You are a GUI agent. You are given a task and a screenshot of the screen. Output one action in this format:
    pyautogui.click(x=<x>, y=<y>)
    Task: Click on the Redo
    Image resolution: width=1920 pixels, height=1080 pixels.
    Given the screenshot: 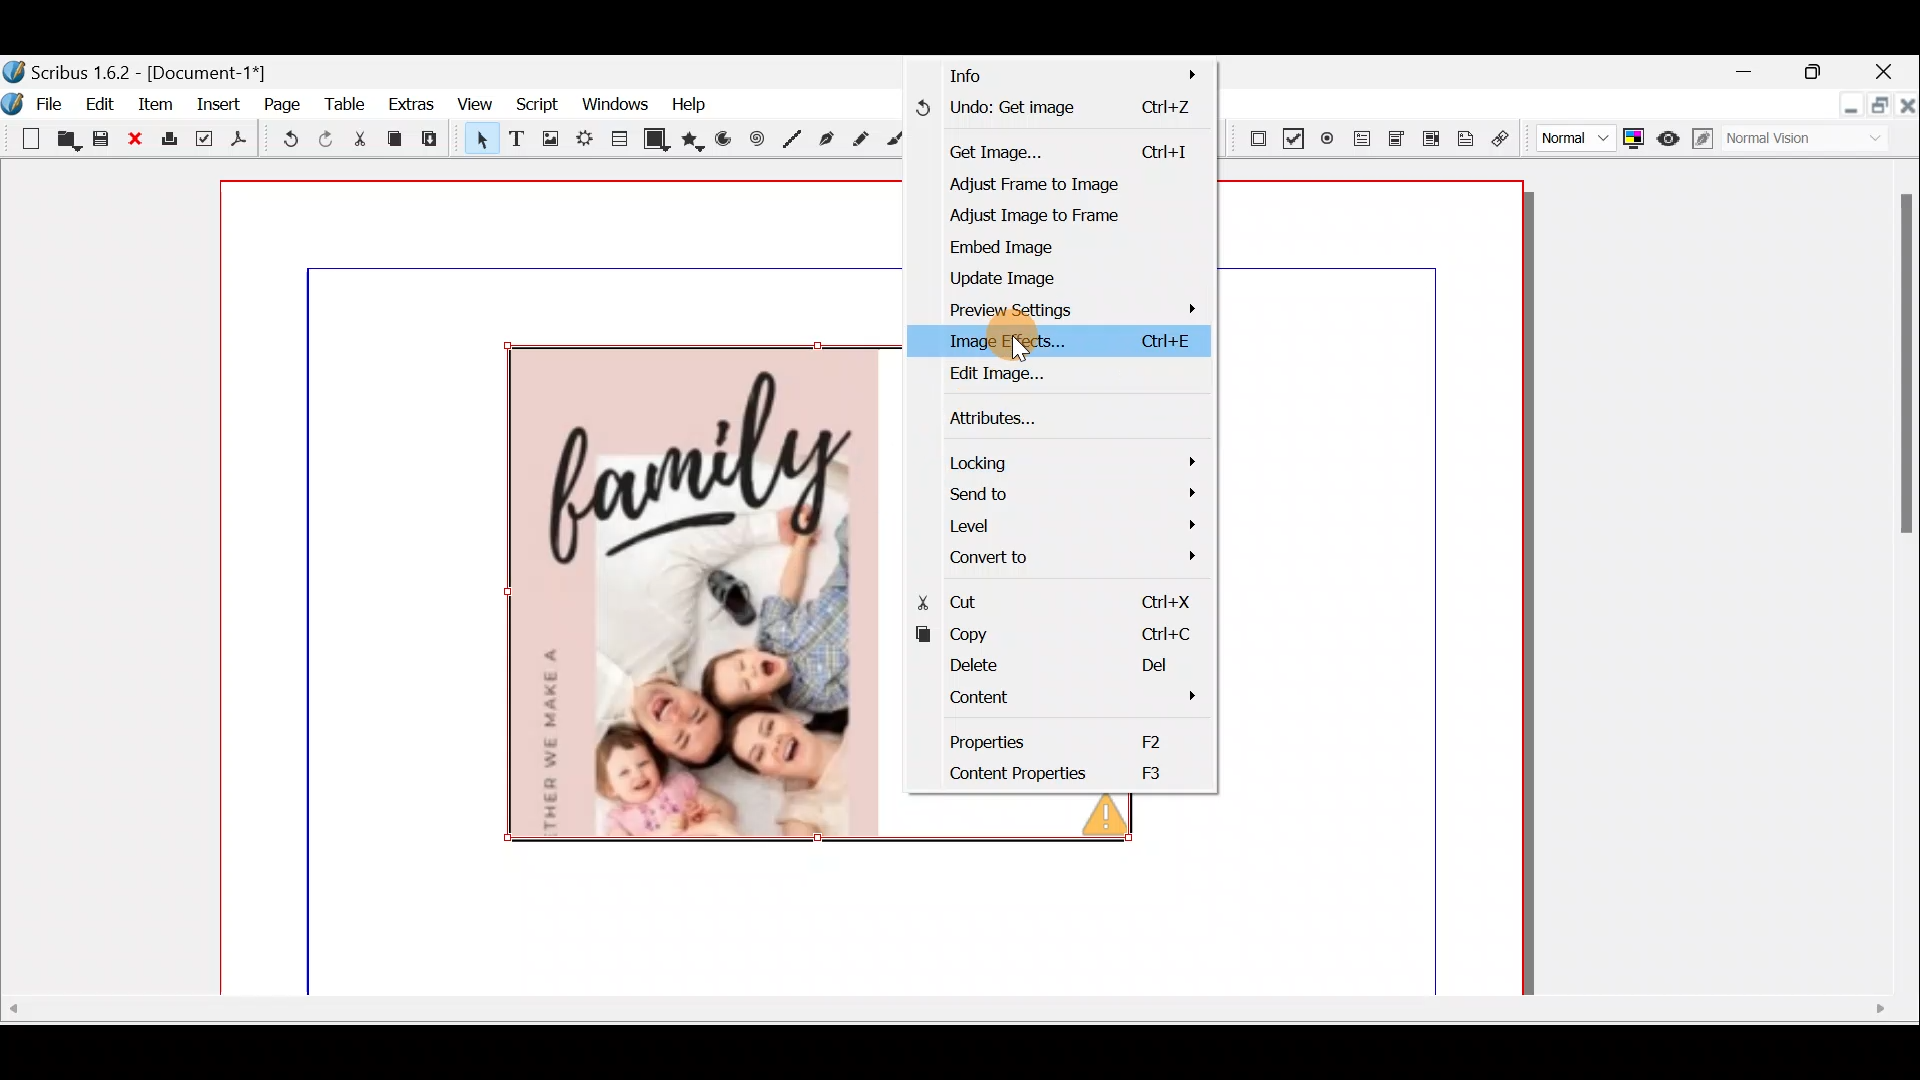 What is the action you would take?
    pyautogui.click(x=325, y=138)
    